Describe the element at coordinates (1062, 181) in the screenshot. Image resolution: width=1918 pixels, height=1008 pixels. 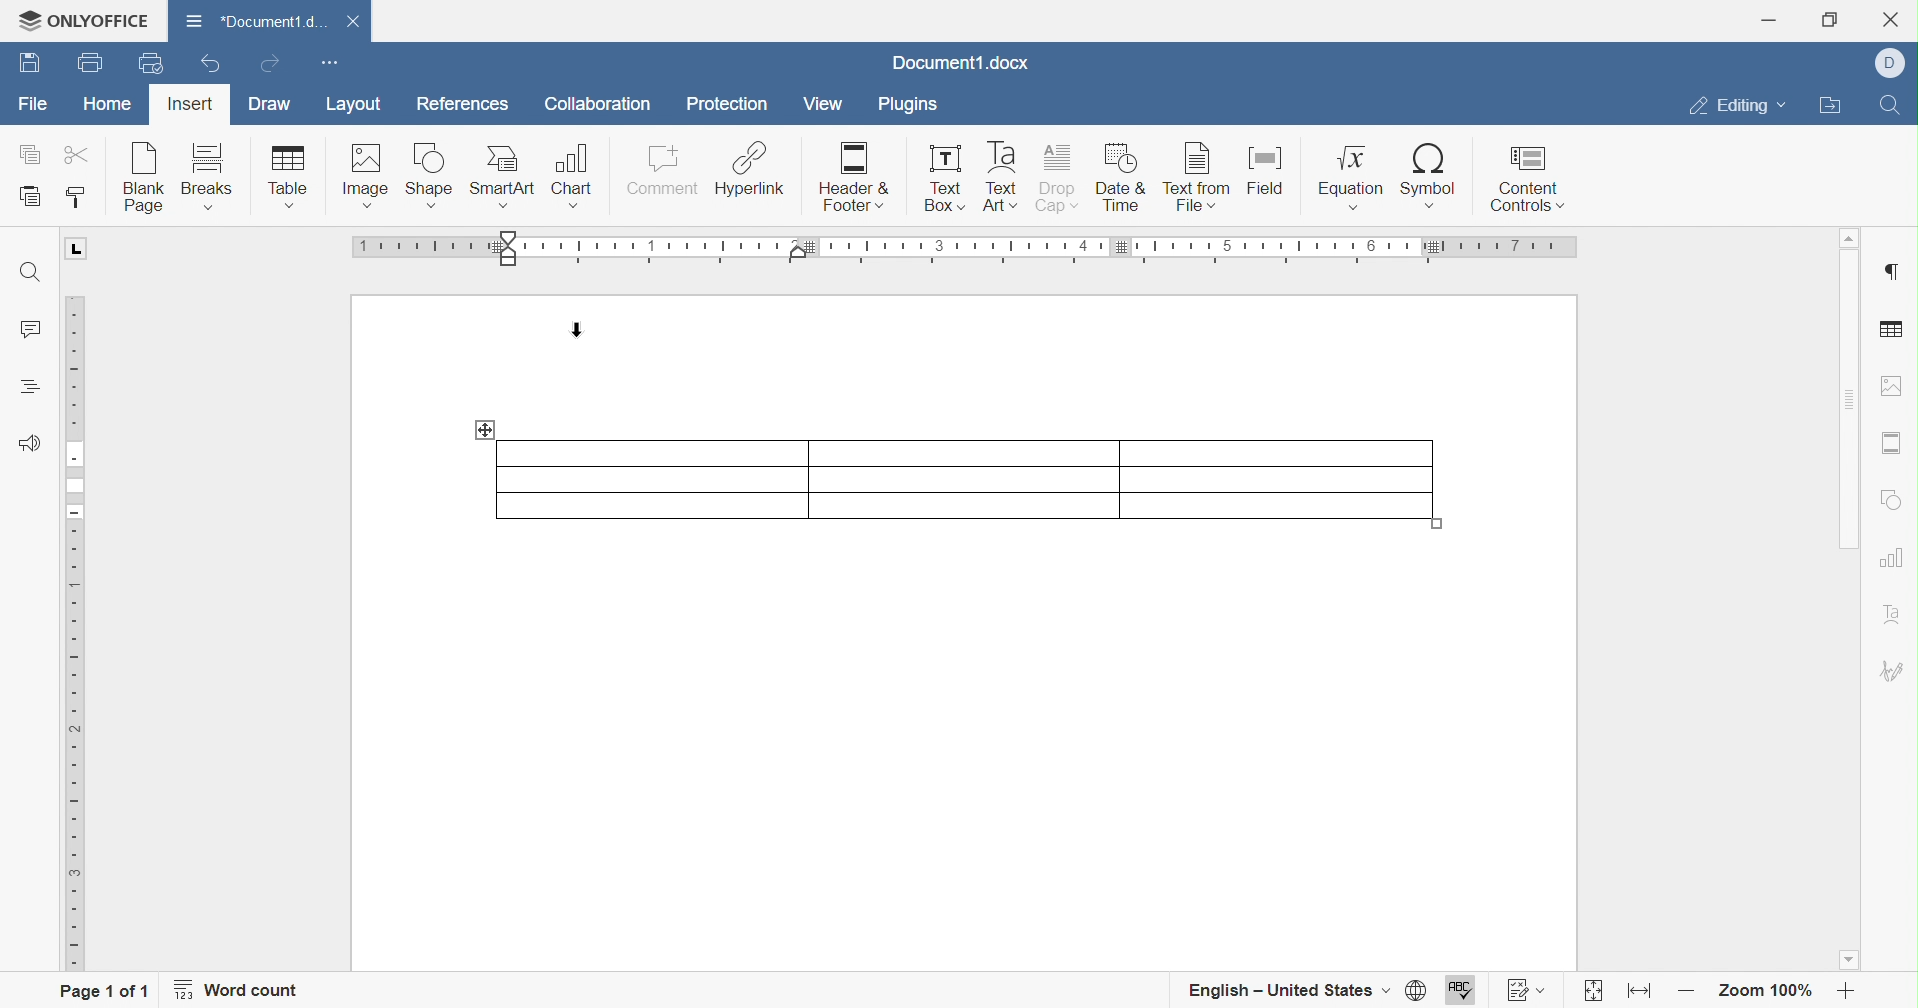
I see `Drop cap` at that location.